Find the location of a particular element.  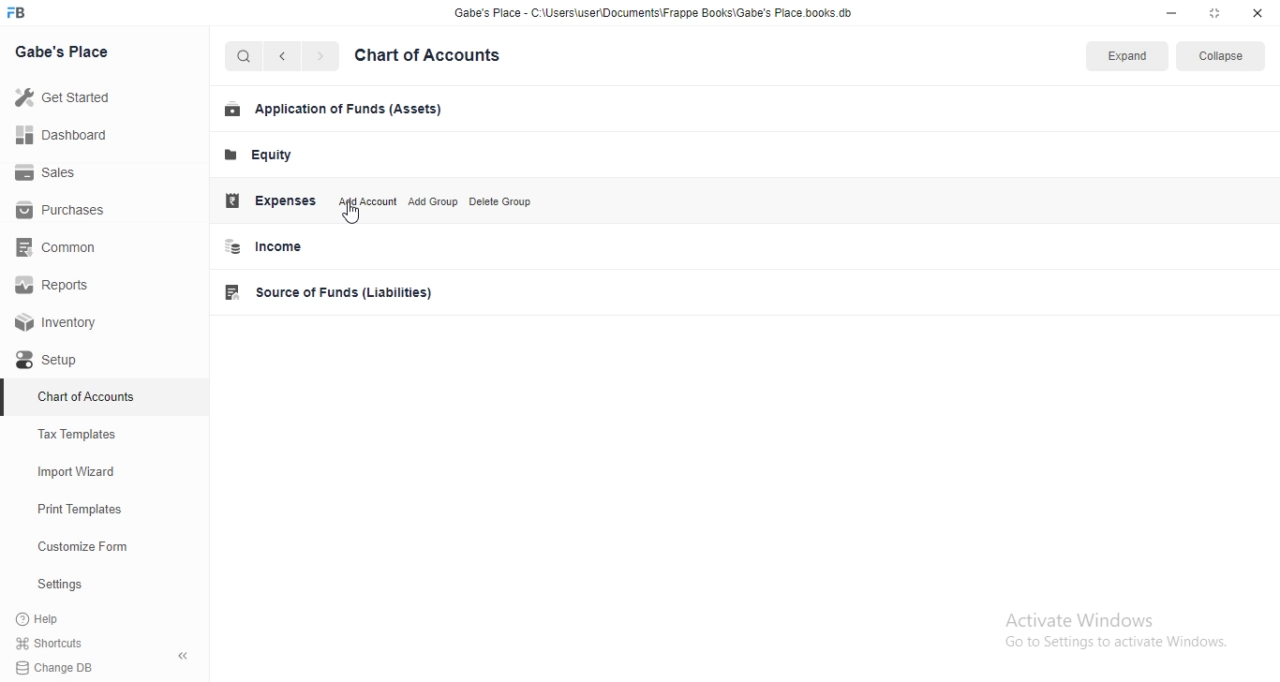

Chart of Accounts. is located at coordinates (447, 57).